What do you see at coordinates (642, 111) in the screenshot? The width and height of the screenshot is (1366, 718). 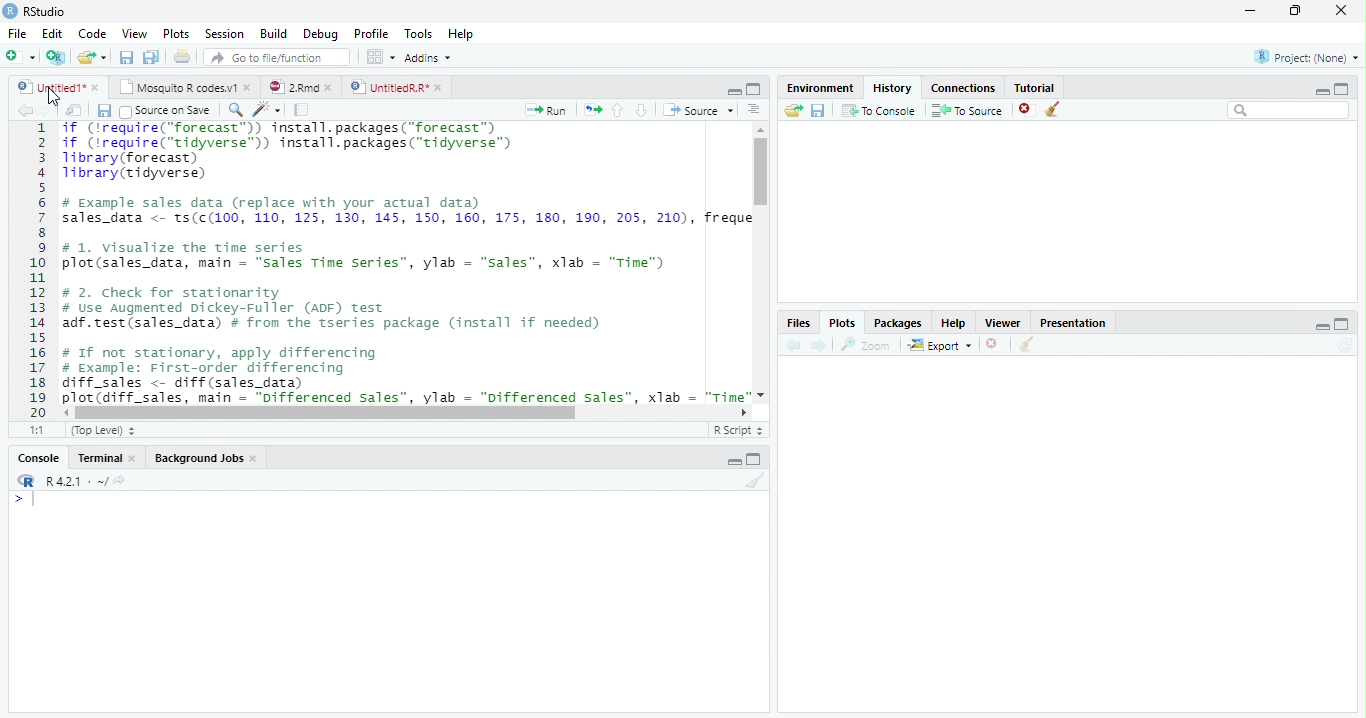 I see `Down` at bounding box center [642, 111].